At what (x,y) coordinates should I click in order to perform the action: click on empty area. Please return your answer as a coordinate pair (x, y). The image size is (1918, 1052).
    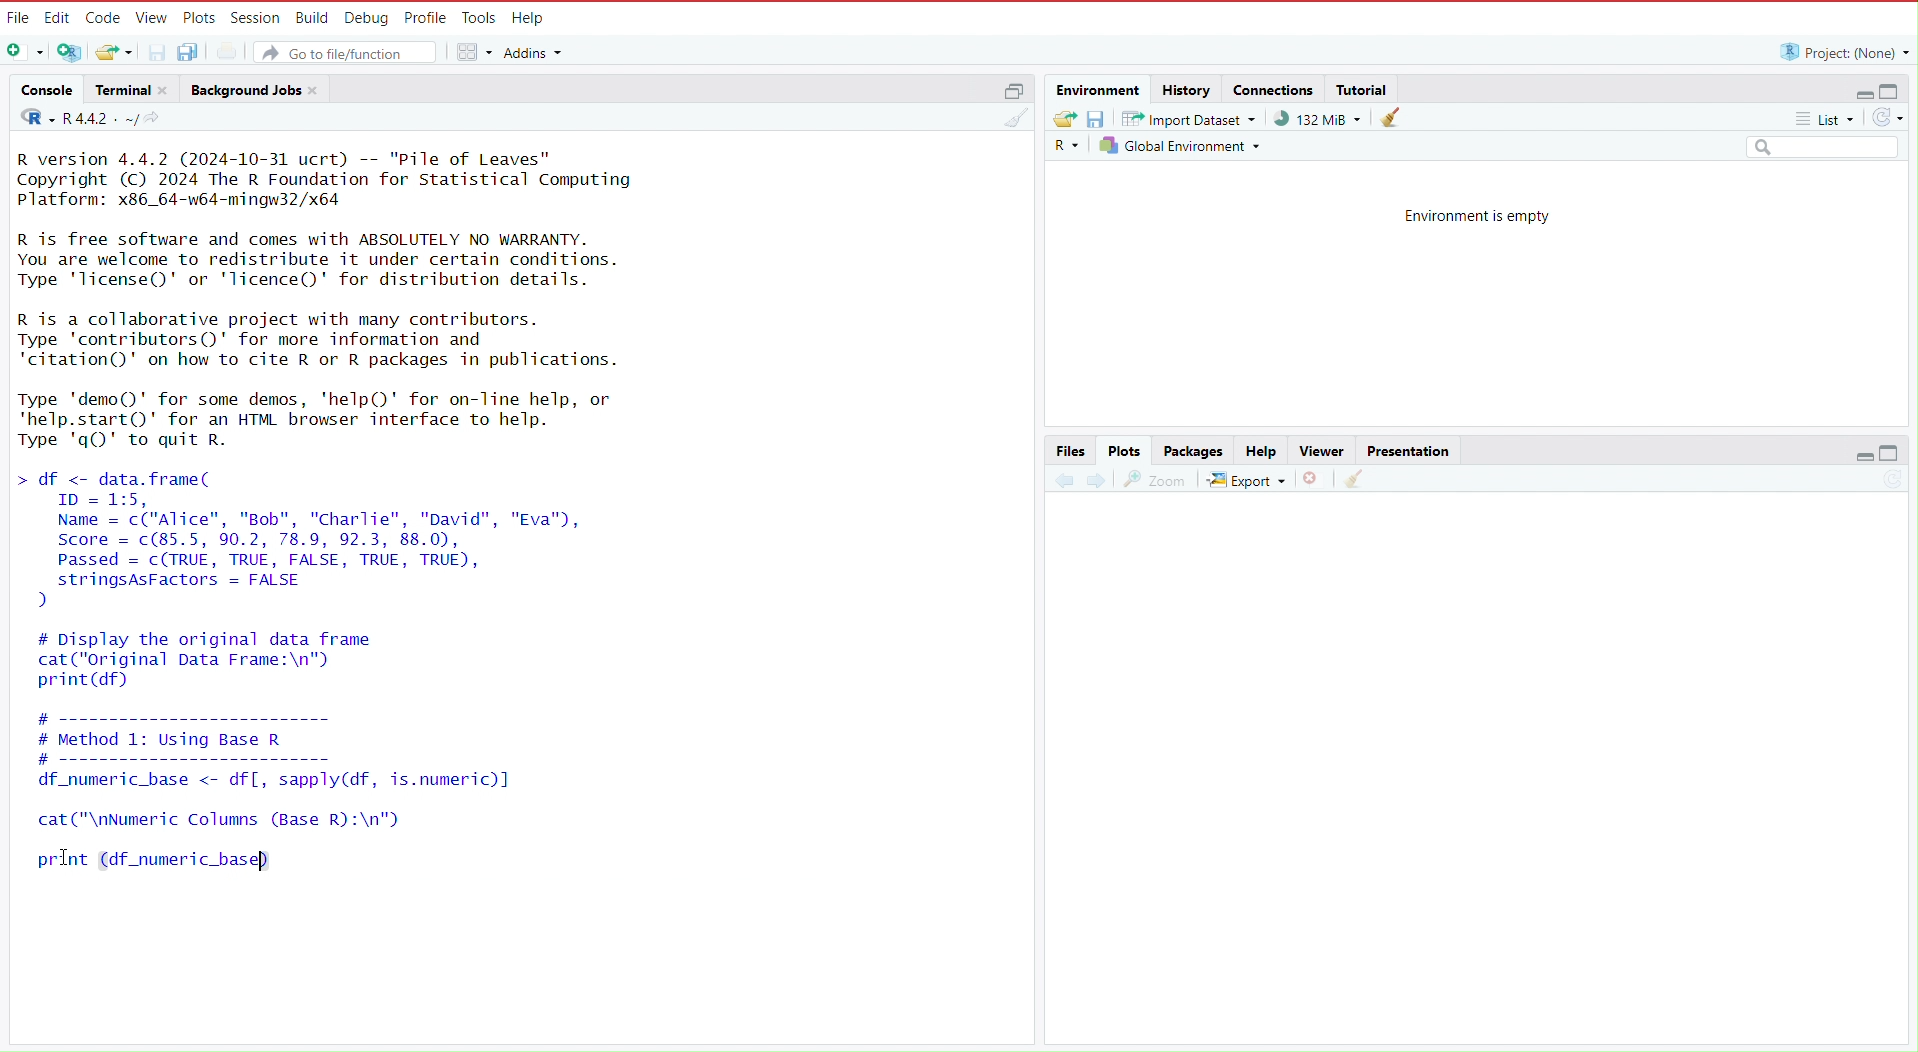
    Looking at the image, I should click on (1457, 782).